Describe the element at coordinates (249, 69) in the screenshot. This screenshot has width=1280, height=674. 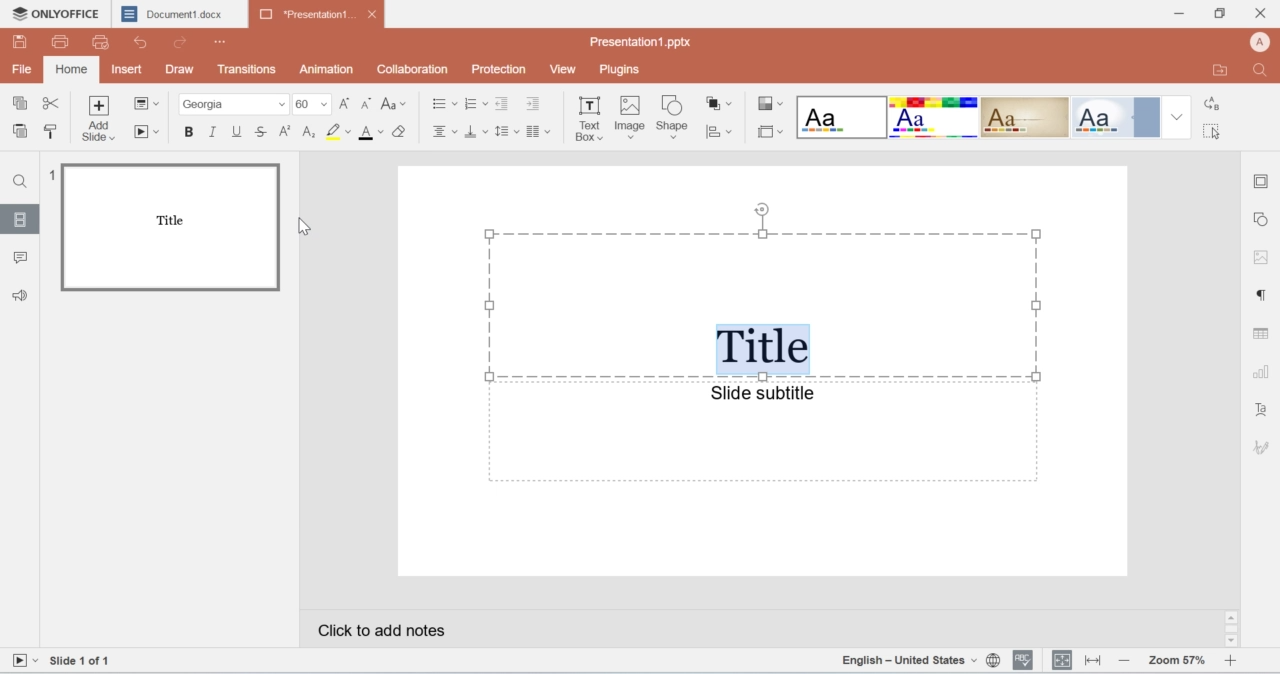
I see `transitions` at that location.